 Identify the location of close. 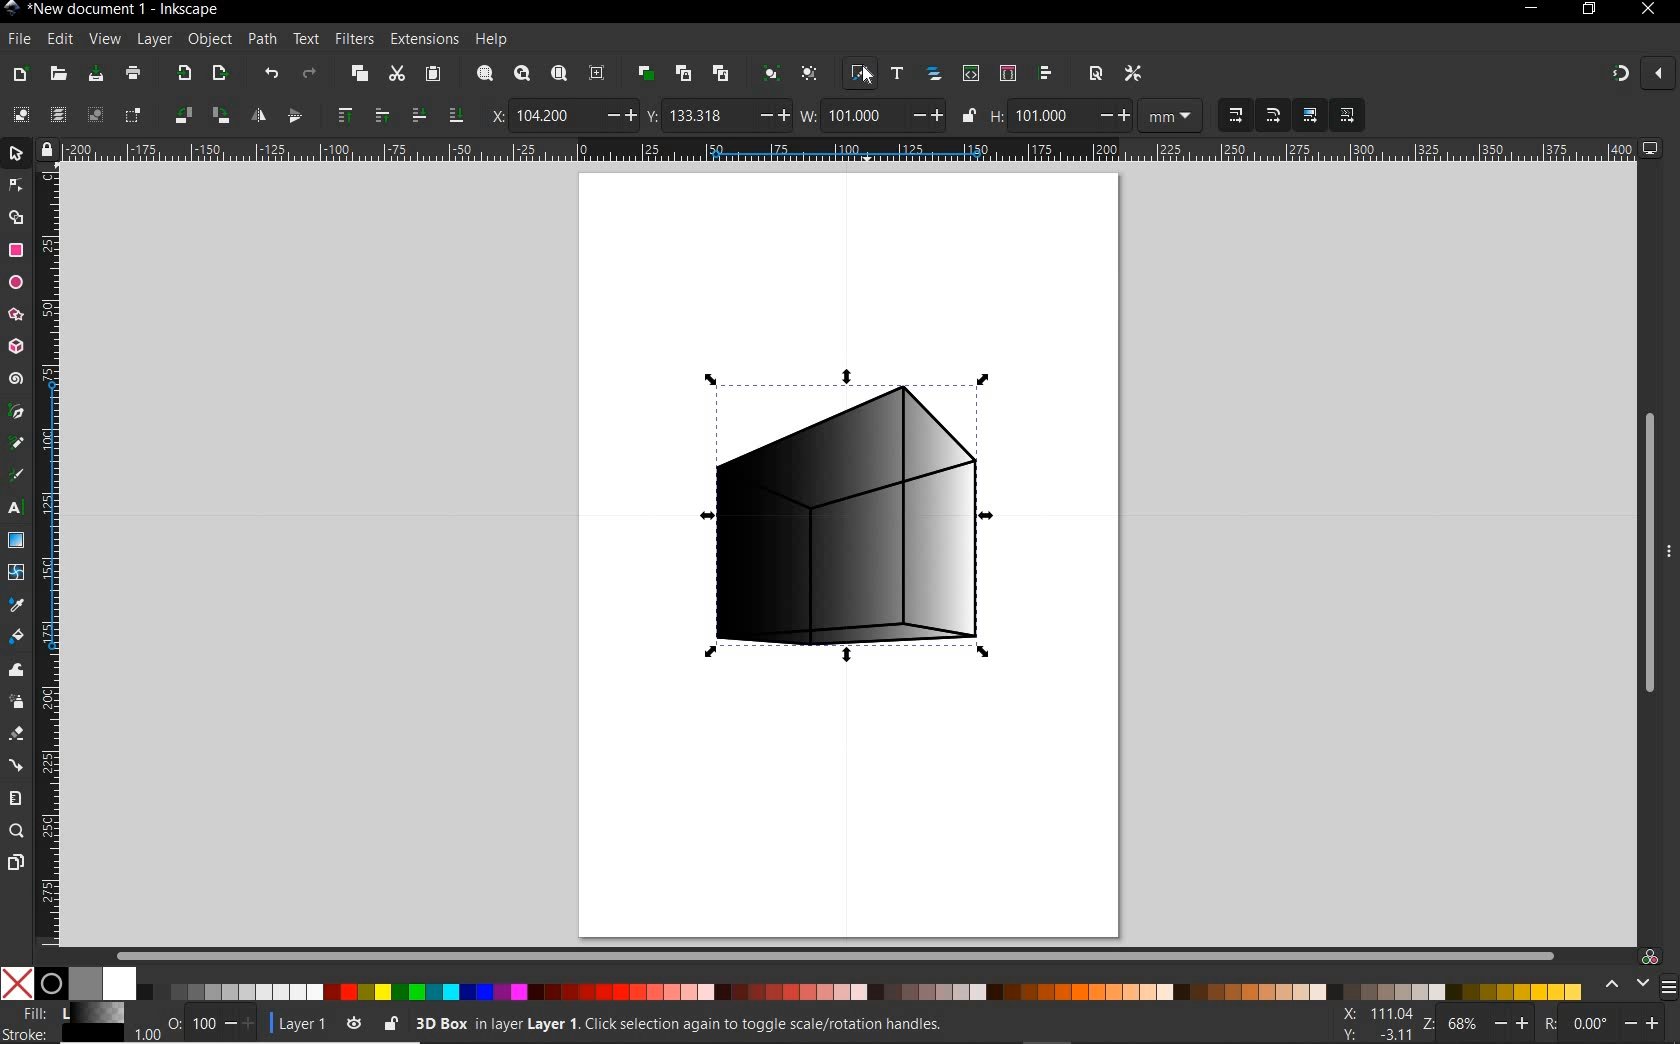
(1661, 75).